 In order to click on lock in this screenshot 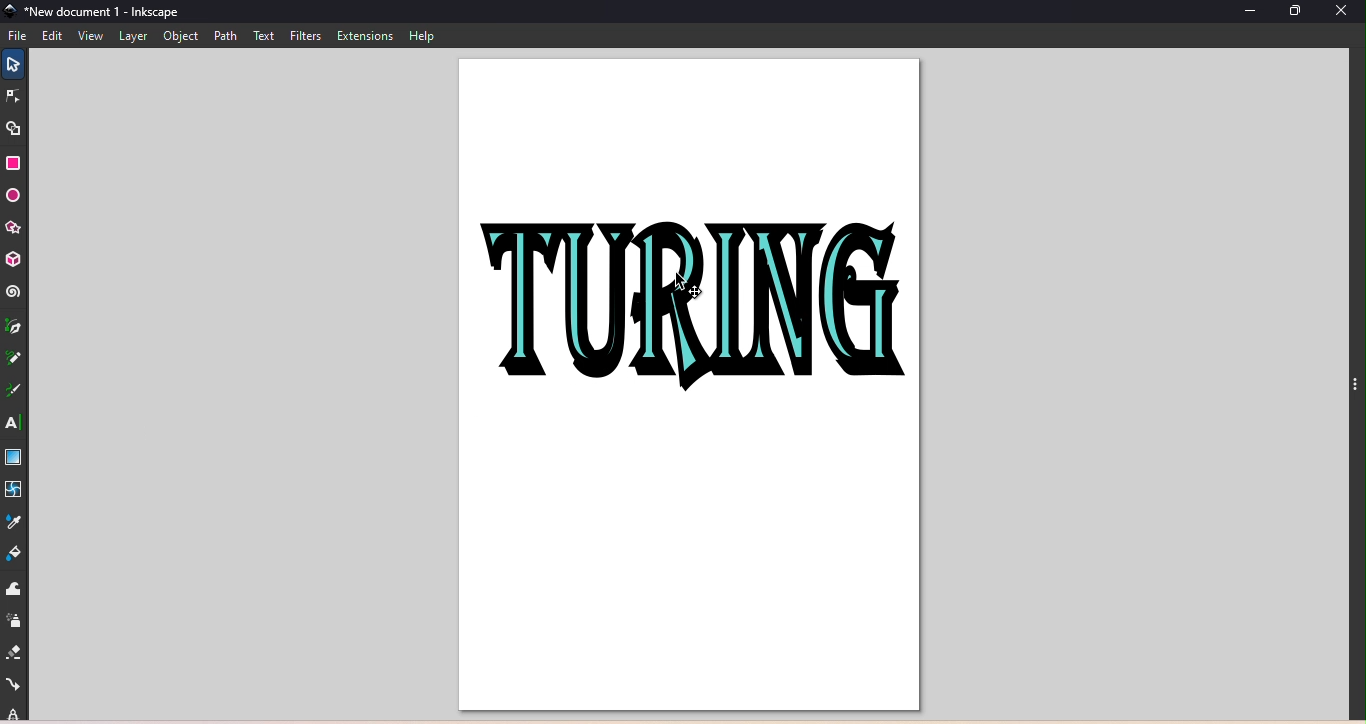, I will do `click(15, 713)`.